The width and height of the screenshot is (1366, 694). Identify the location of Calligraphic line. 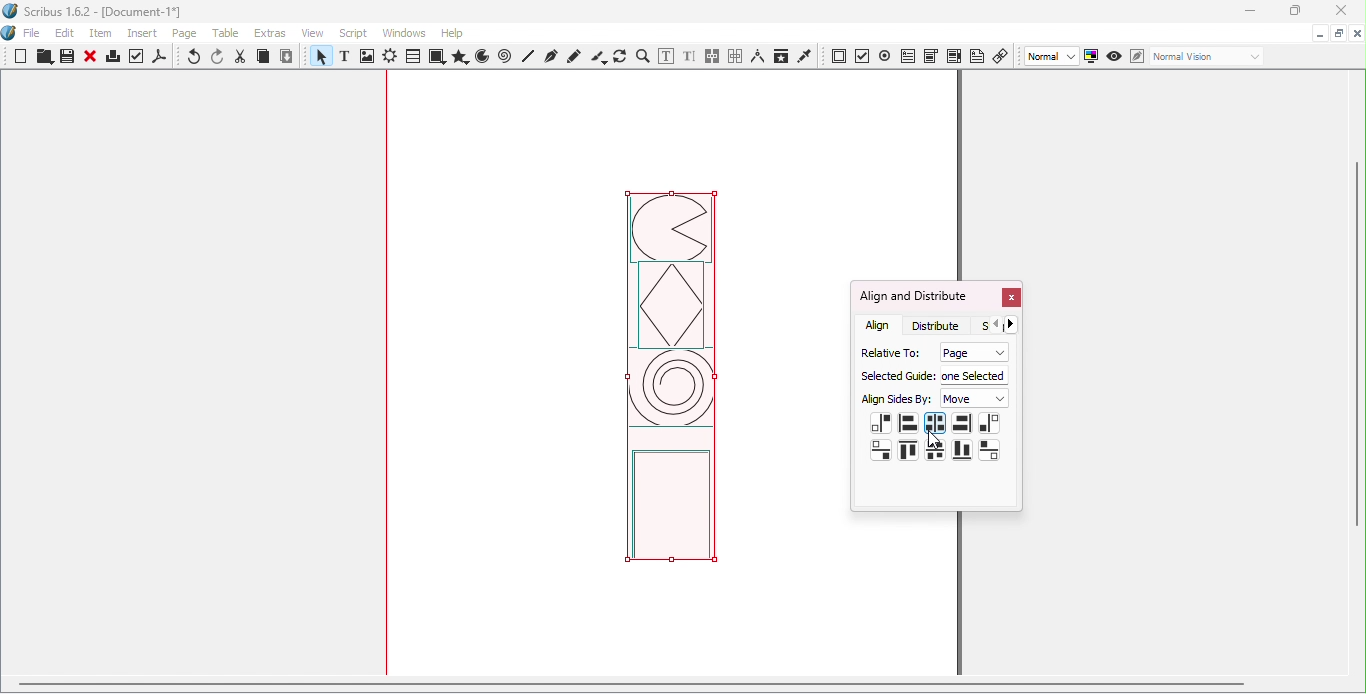
(598, 57).